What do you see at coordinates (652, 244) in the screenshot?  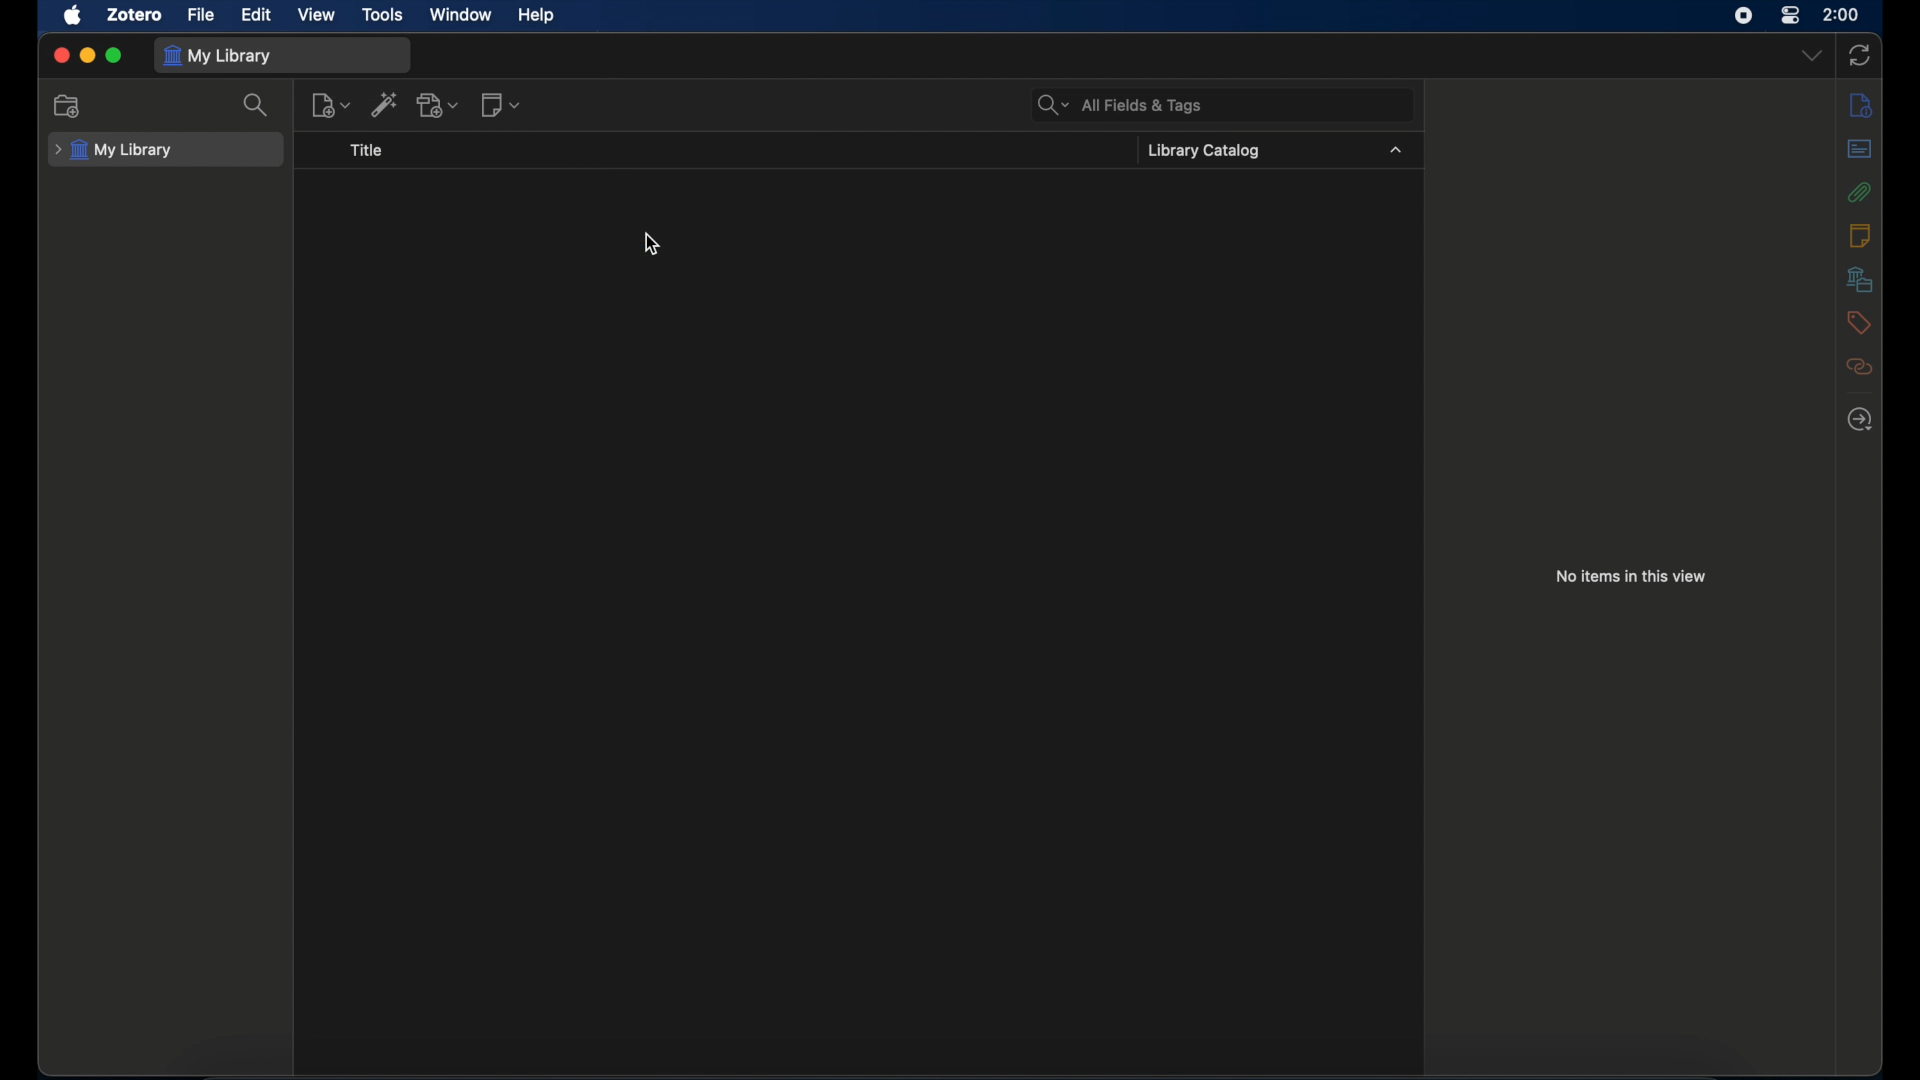 I see `cursor` at bounding box center [652, 244].